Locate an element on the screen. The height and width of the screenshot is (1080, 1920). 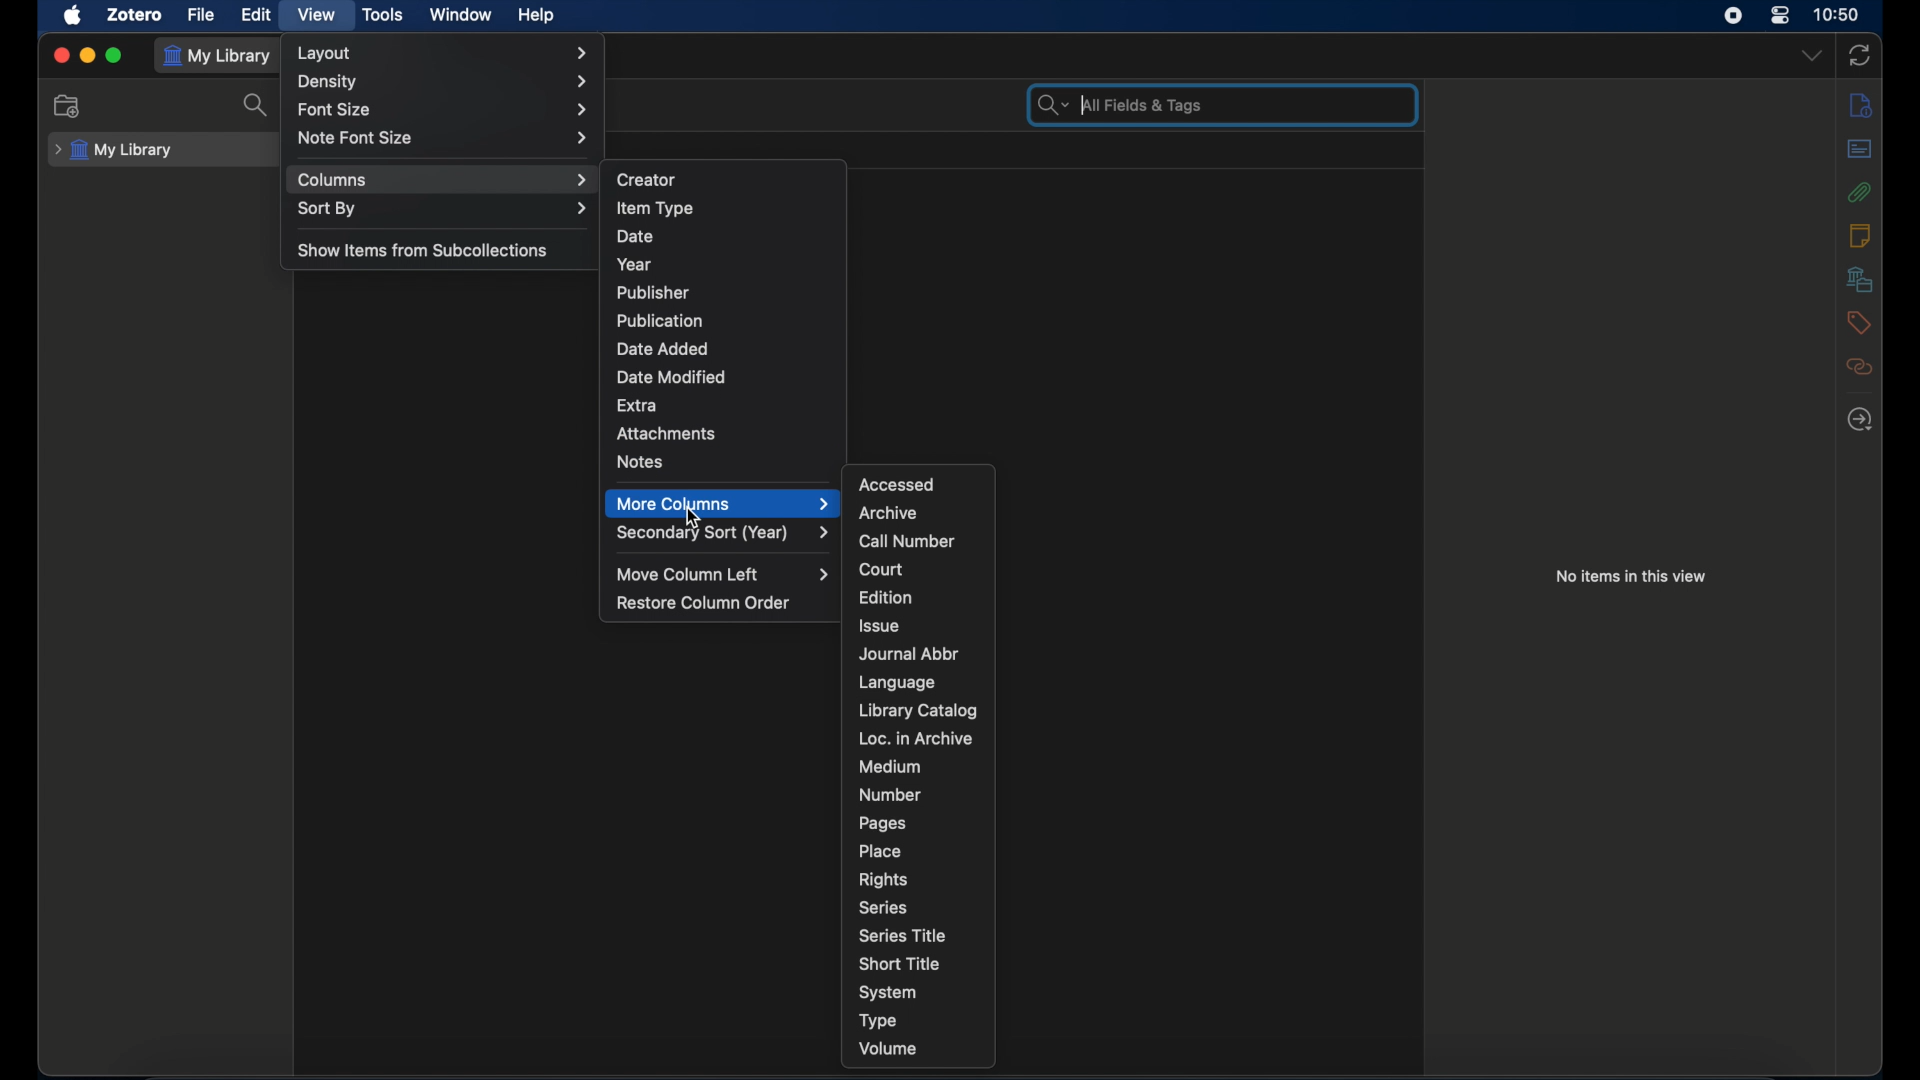
system is located at coordinates (888, 993).